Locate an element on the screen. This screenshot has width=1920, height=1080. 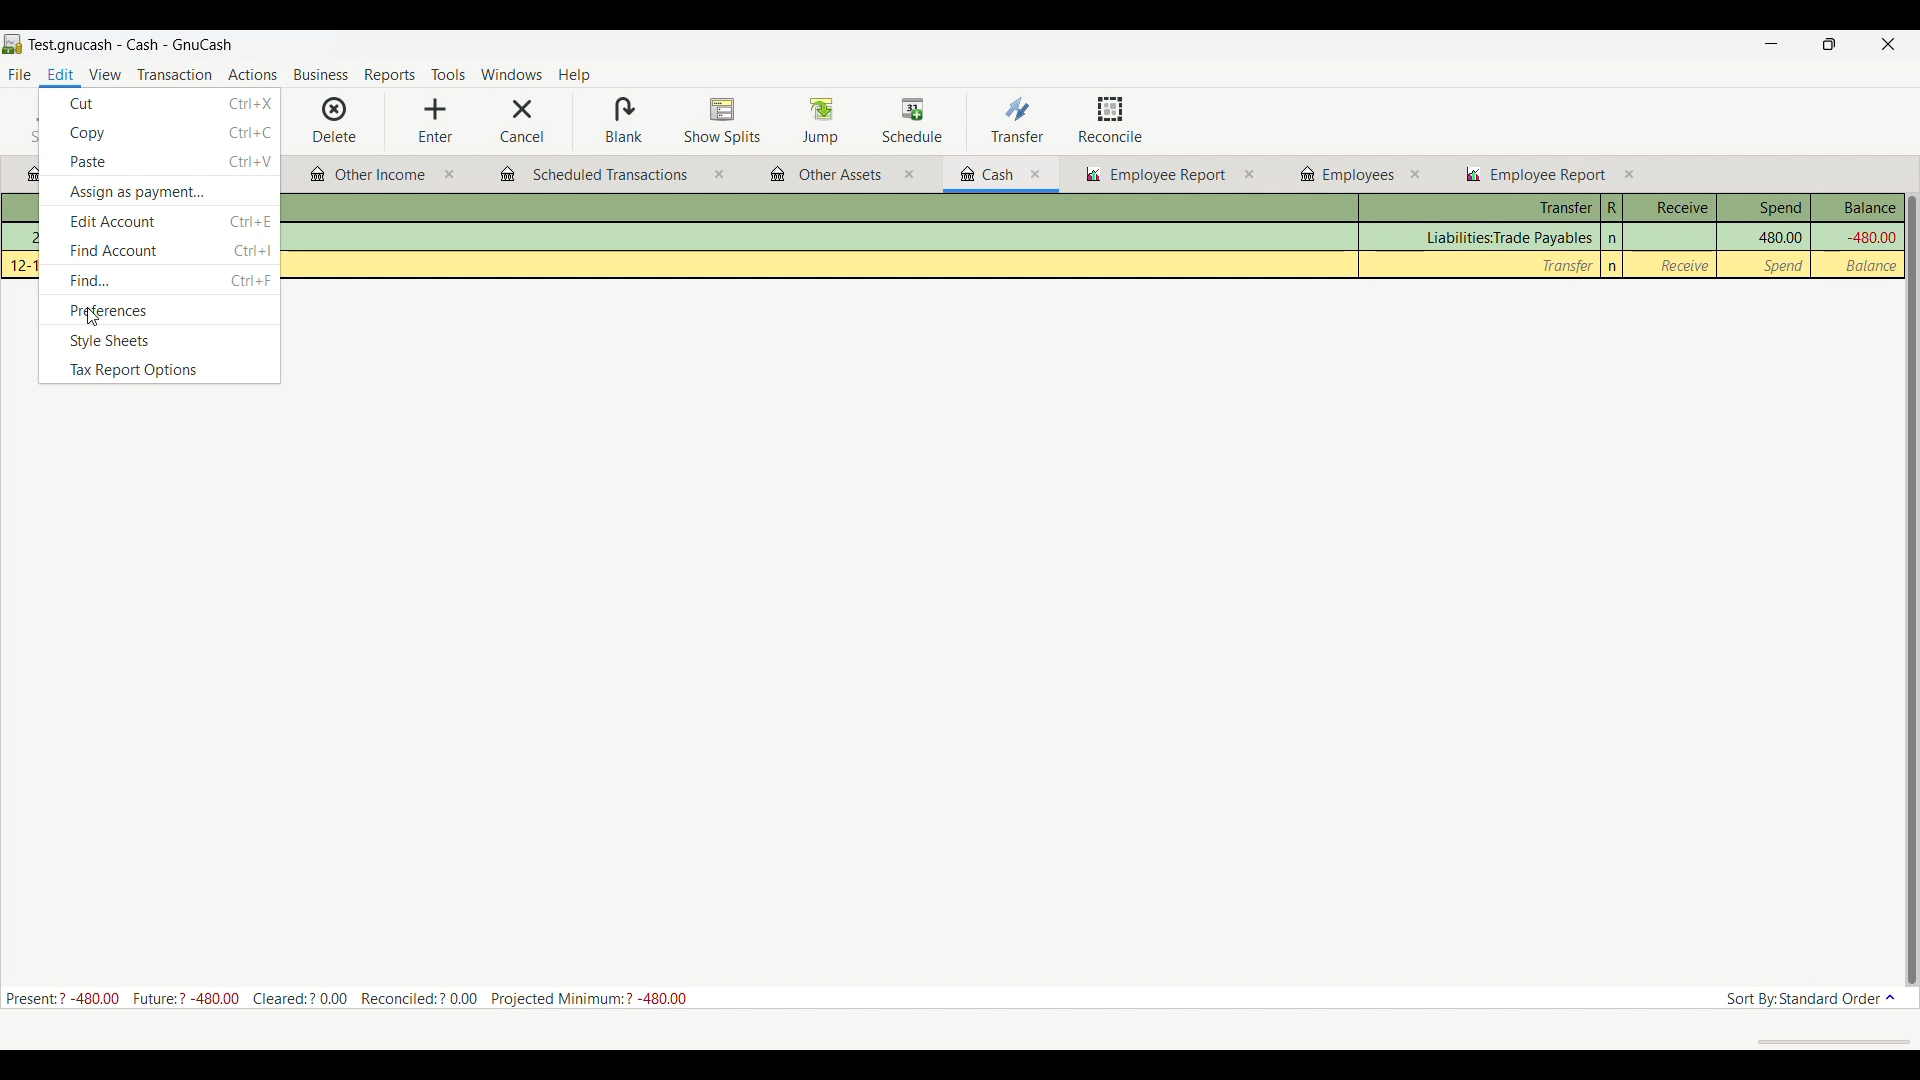
Other budgets and reports is located at coordinates (1156, 176).